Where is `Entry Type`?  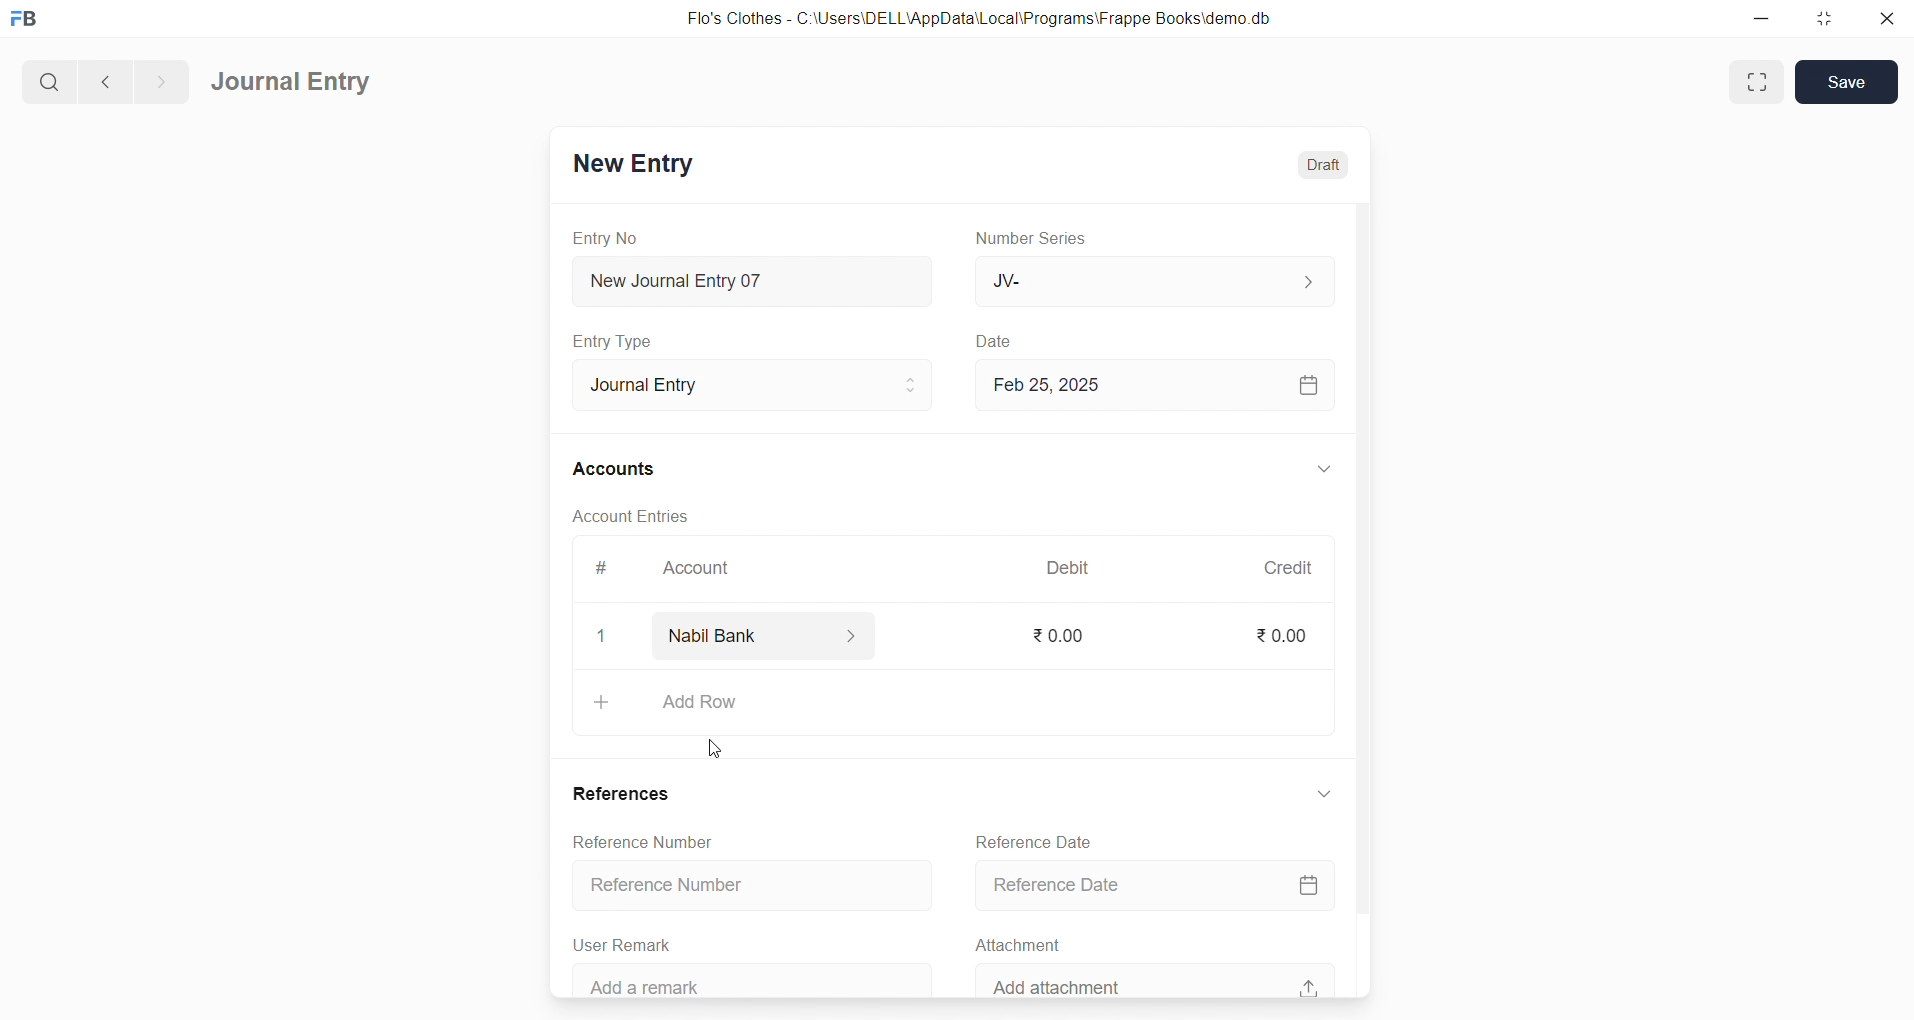 Entry Type is located at coordinates (614, 341).